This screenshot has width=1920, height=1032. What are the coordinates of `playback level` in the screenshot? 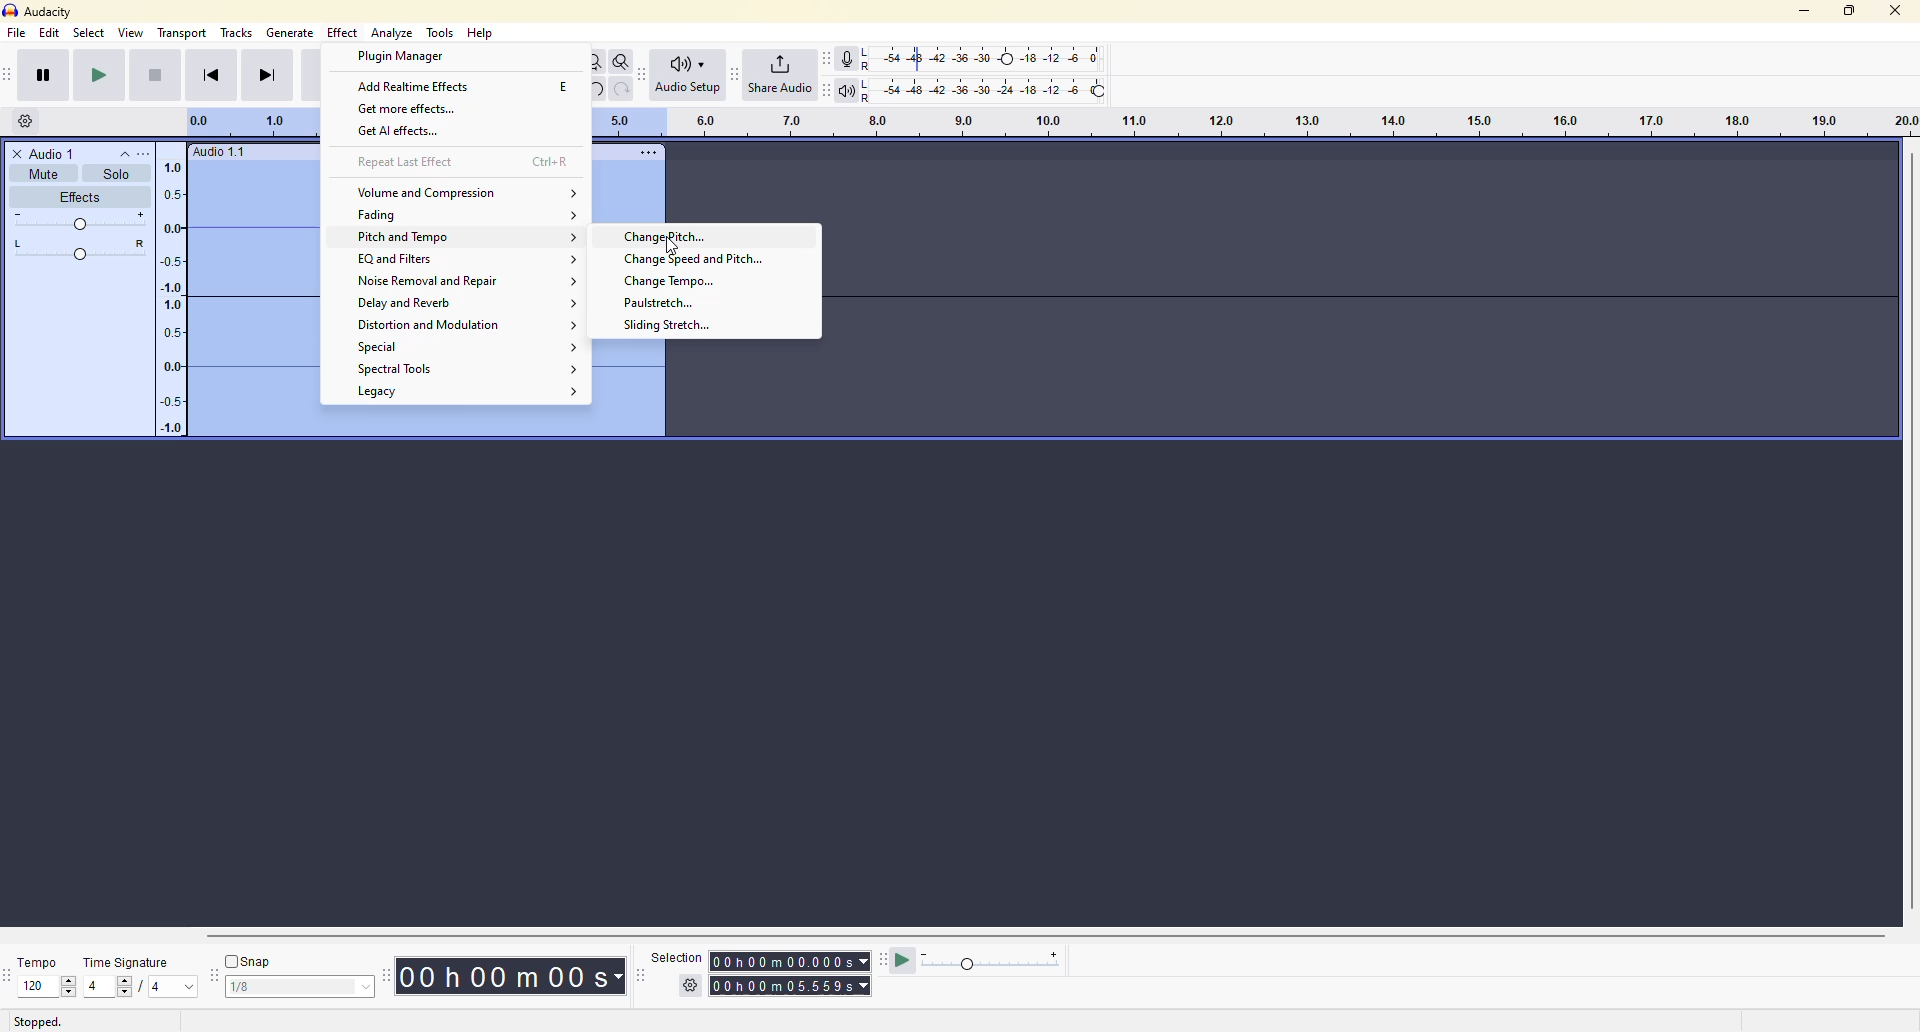 It's located at (982, 88).